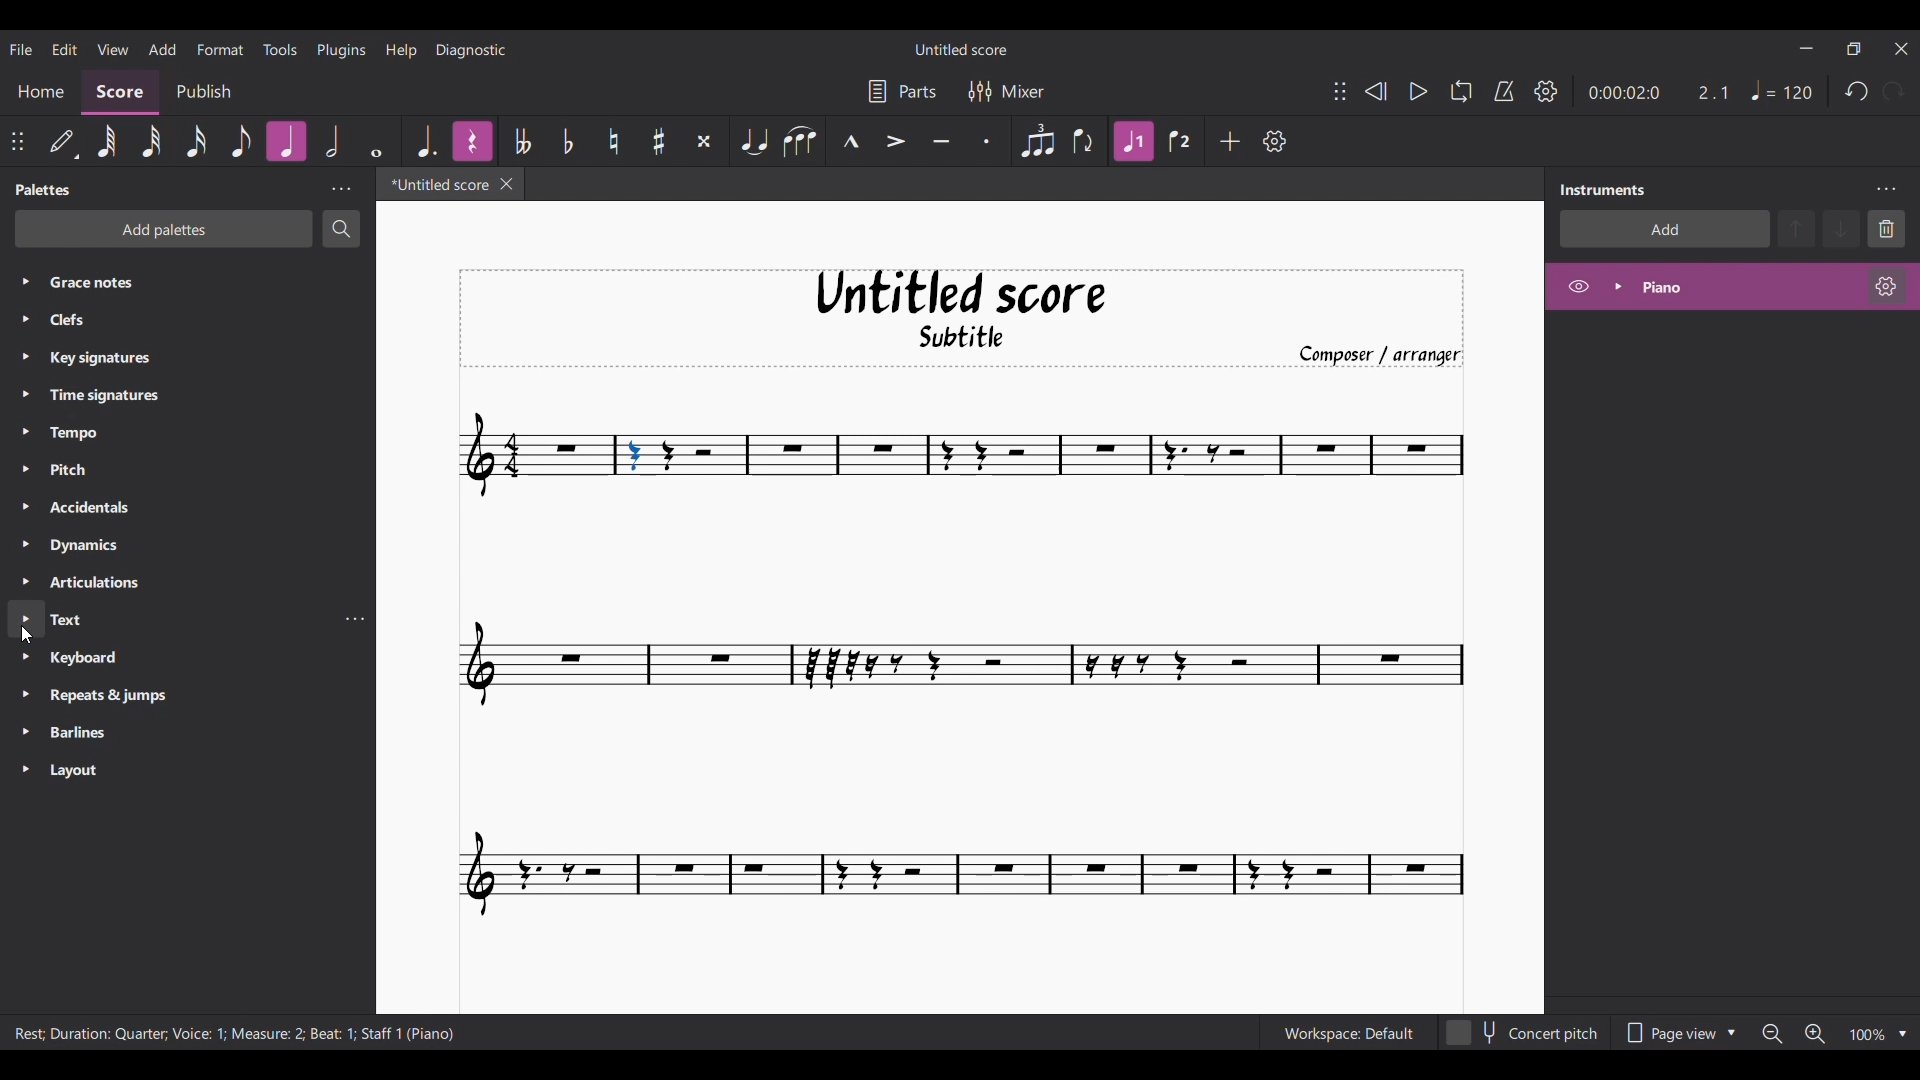 Image resolution: width=1920 pixels, height=1080 pixels. Describe the element at coordinates (942, 141) in the screenshot. I see `Tenuto` at that location.